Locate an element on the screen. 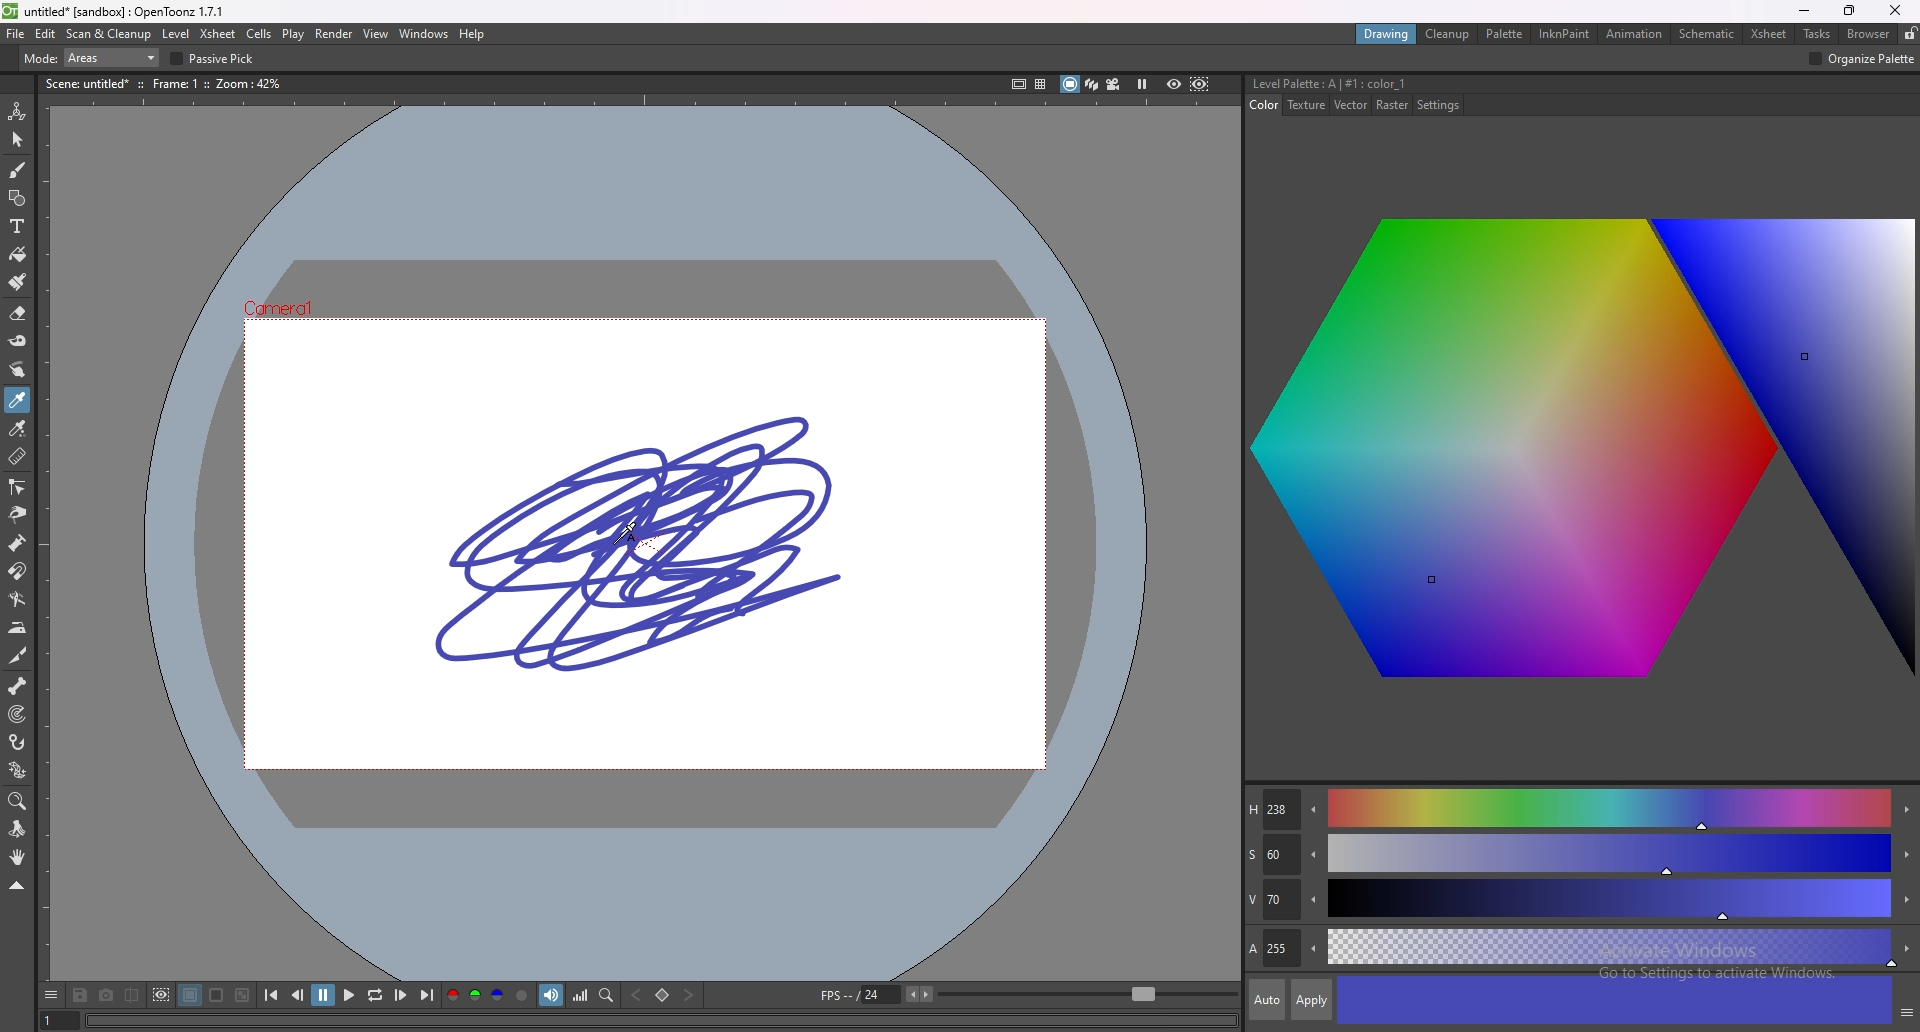 The width and height of the screenshot is (1920, 1032). loop is located at coordinates (374, 995).